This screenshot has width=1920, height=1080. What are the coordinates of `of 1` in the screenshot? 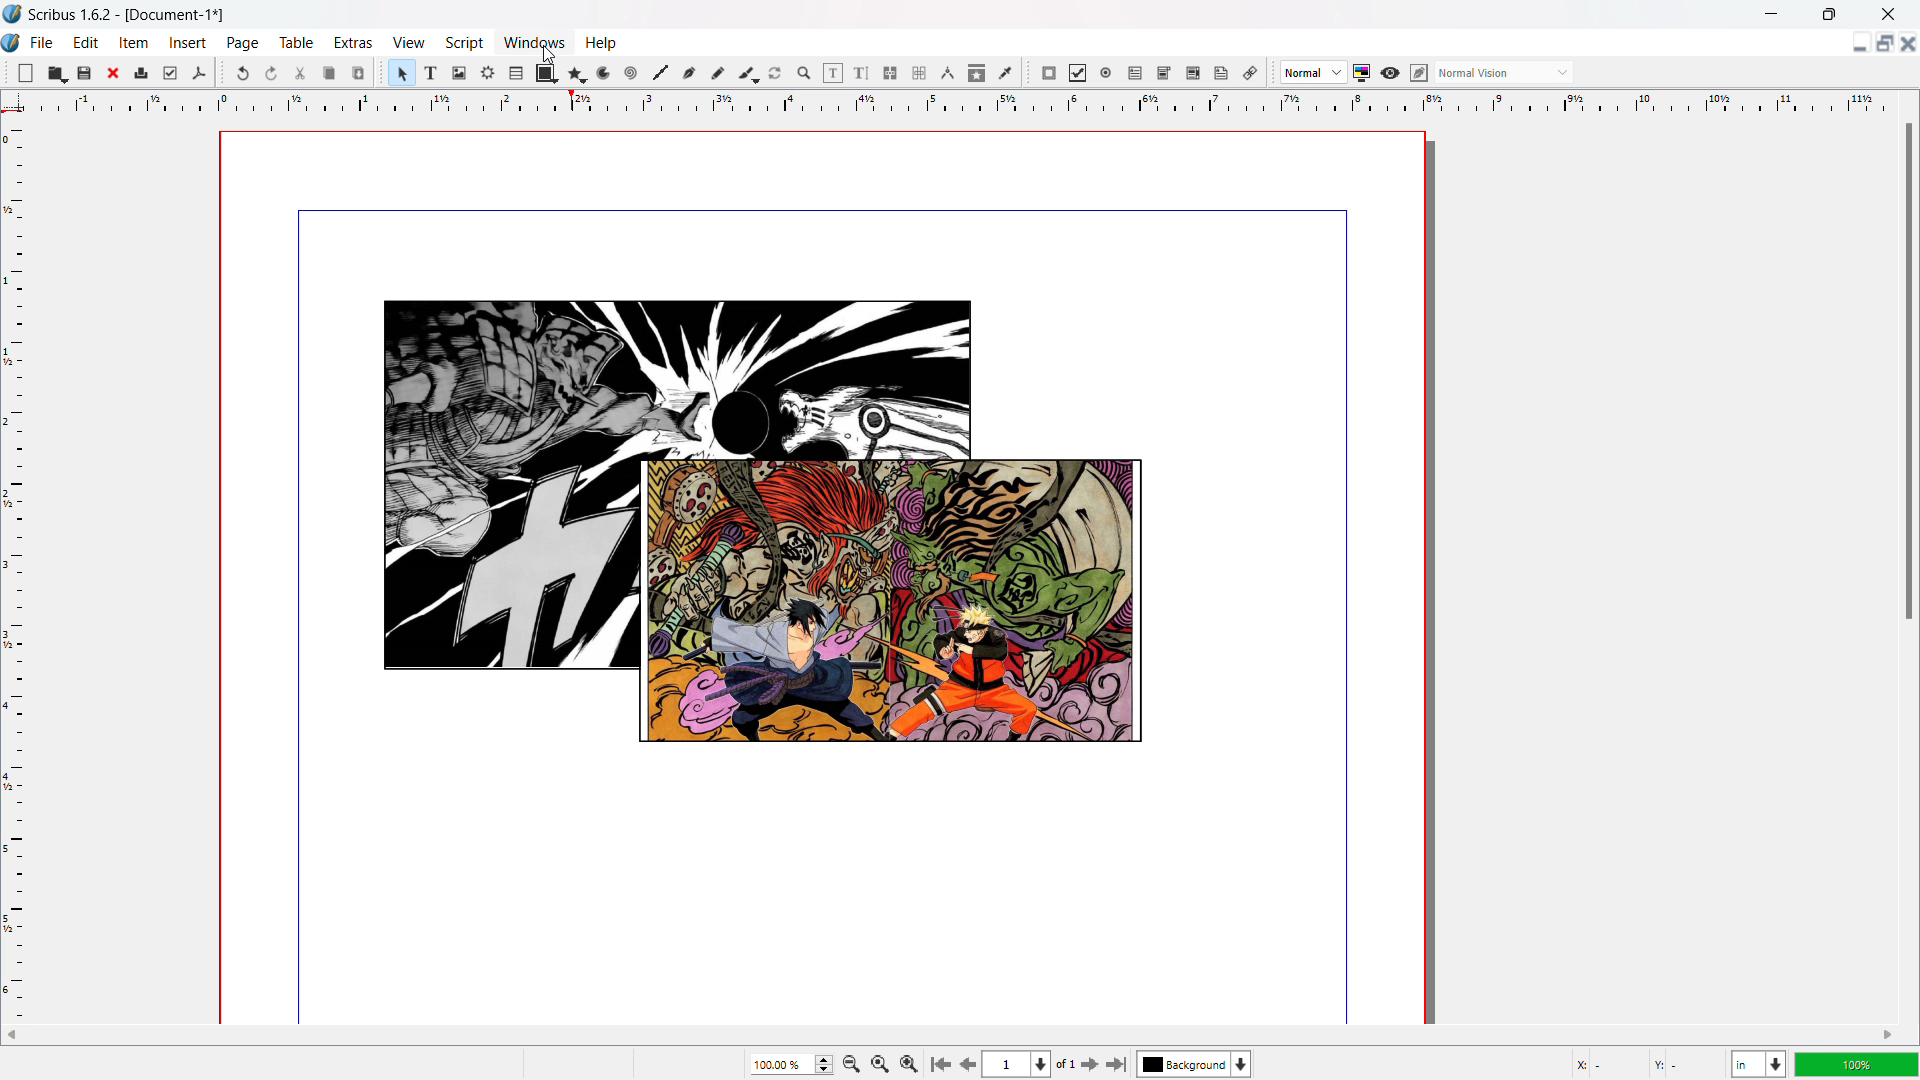 It's located at (1066, 1065).